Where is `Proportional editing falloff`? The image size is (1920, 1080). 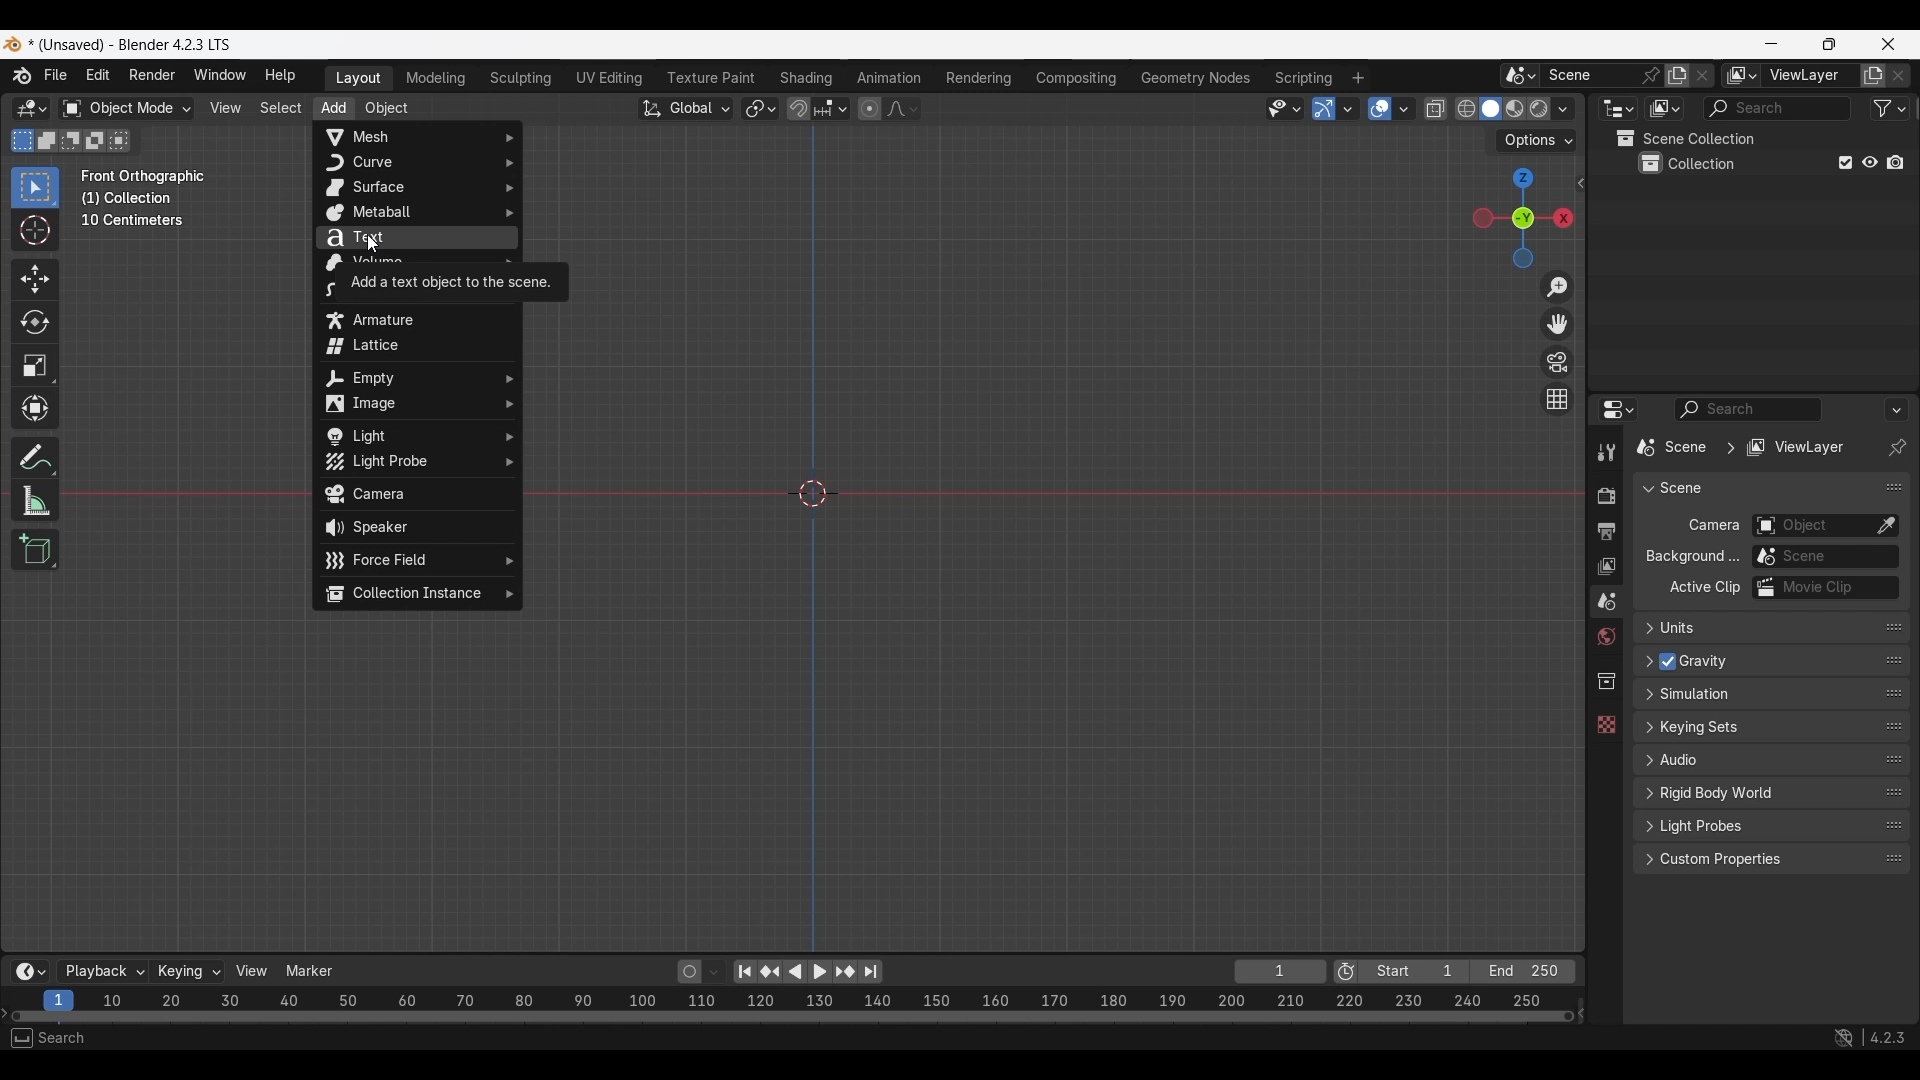 Proportional editing falloff is located at coordinates (903, 108).